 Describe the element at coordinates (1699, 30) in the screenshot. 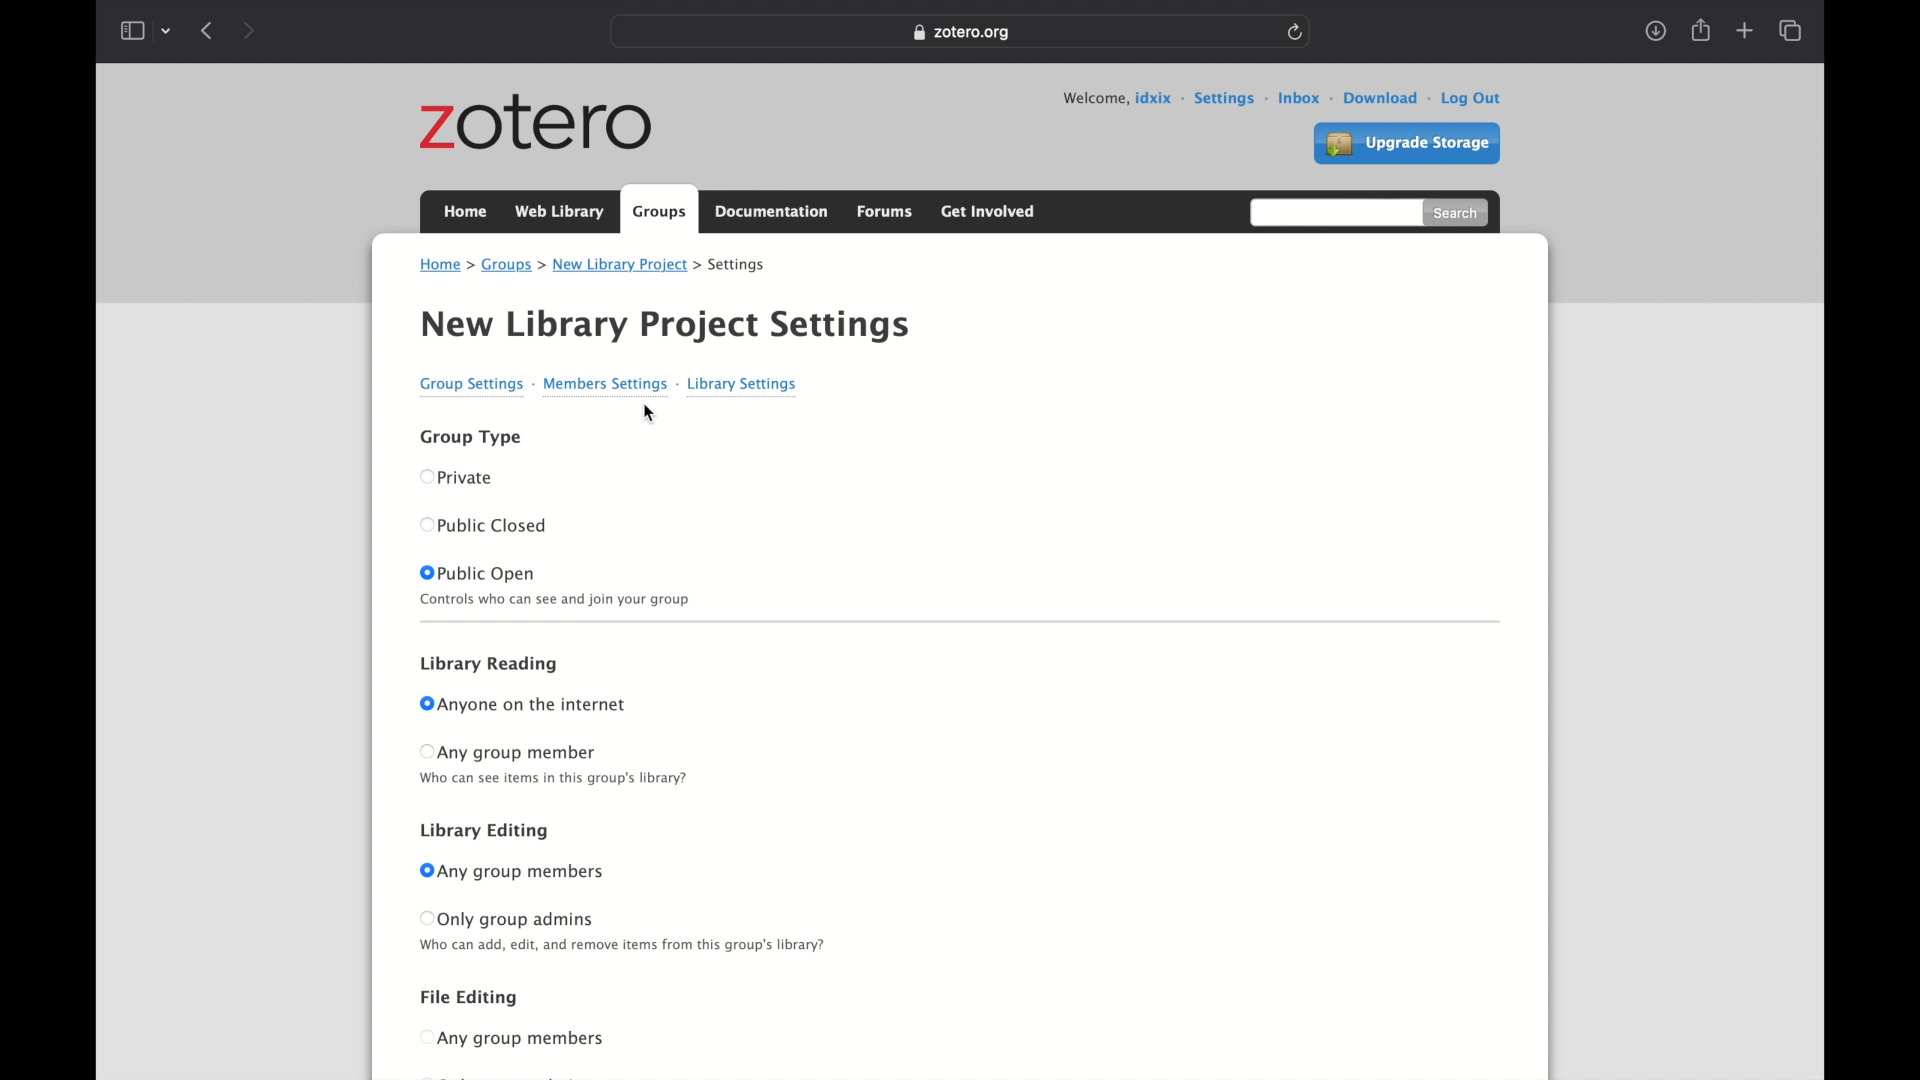

I see `share` at that location.